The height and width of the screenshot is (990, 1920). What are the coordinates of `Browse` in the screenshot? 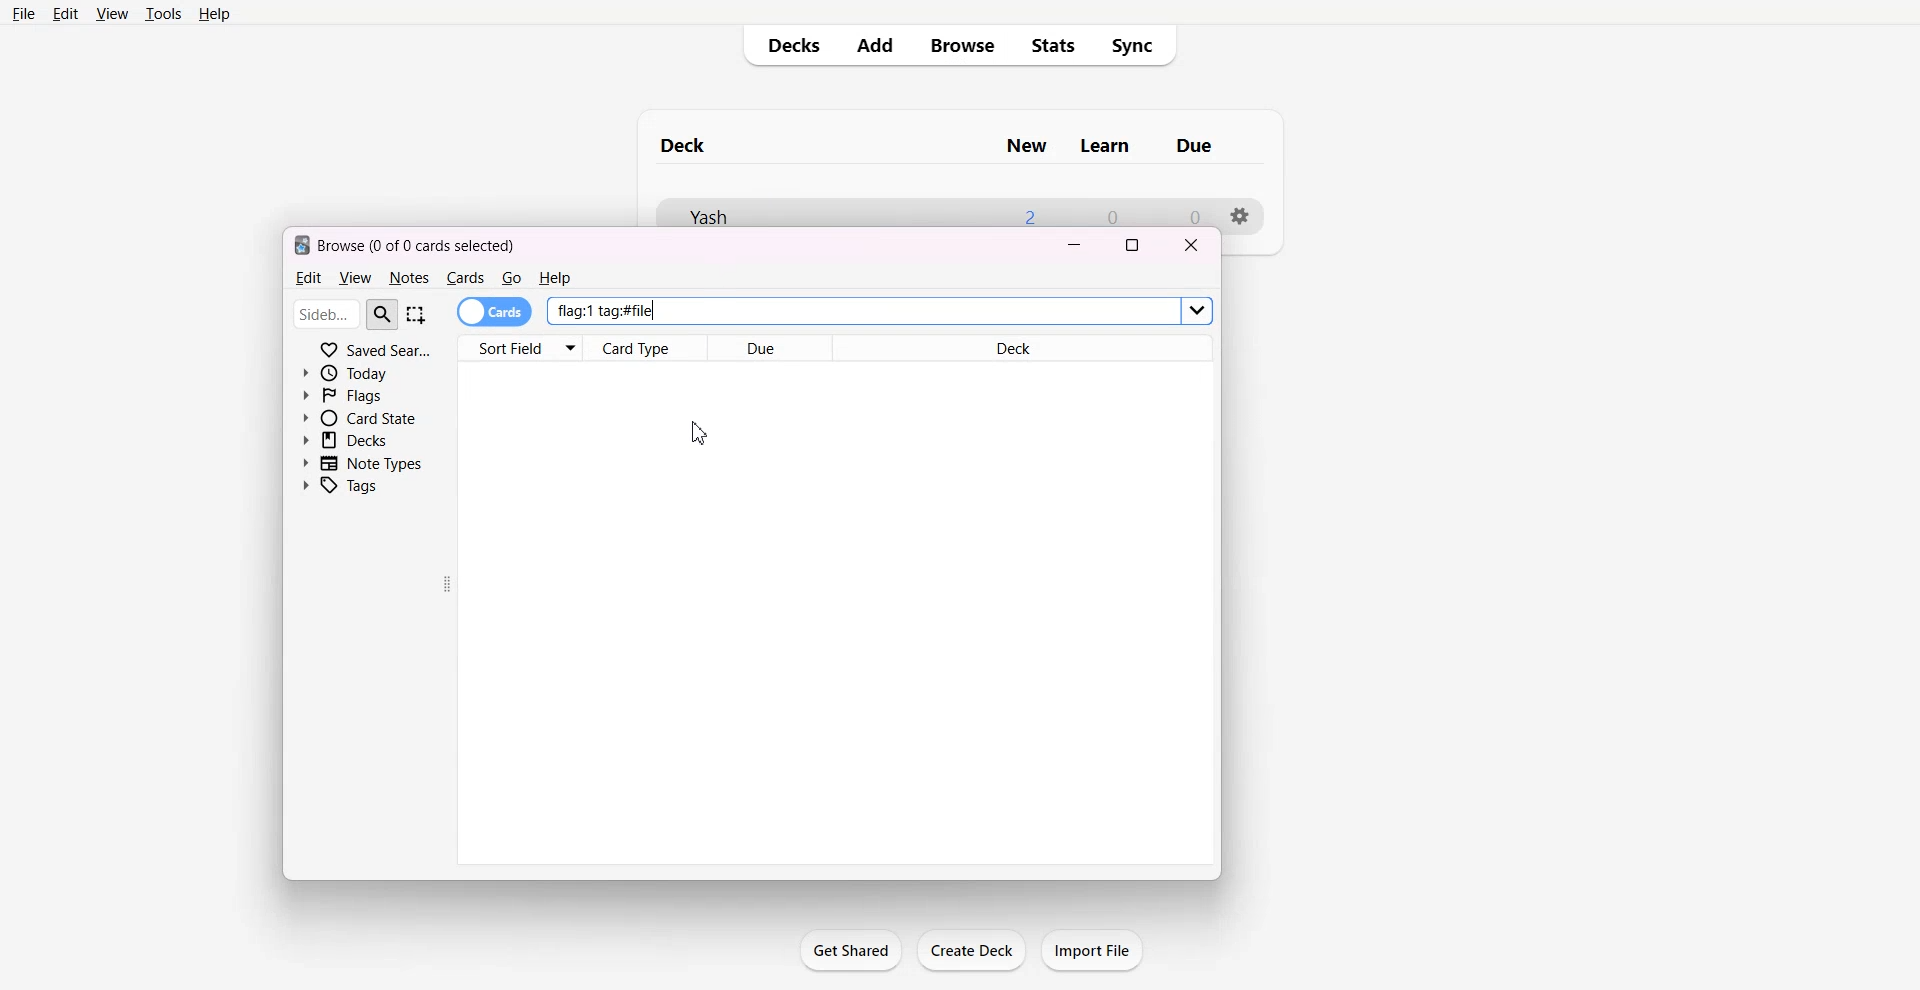 It's located at (965, 46).